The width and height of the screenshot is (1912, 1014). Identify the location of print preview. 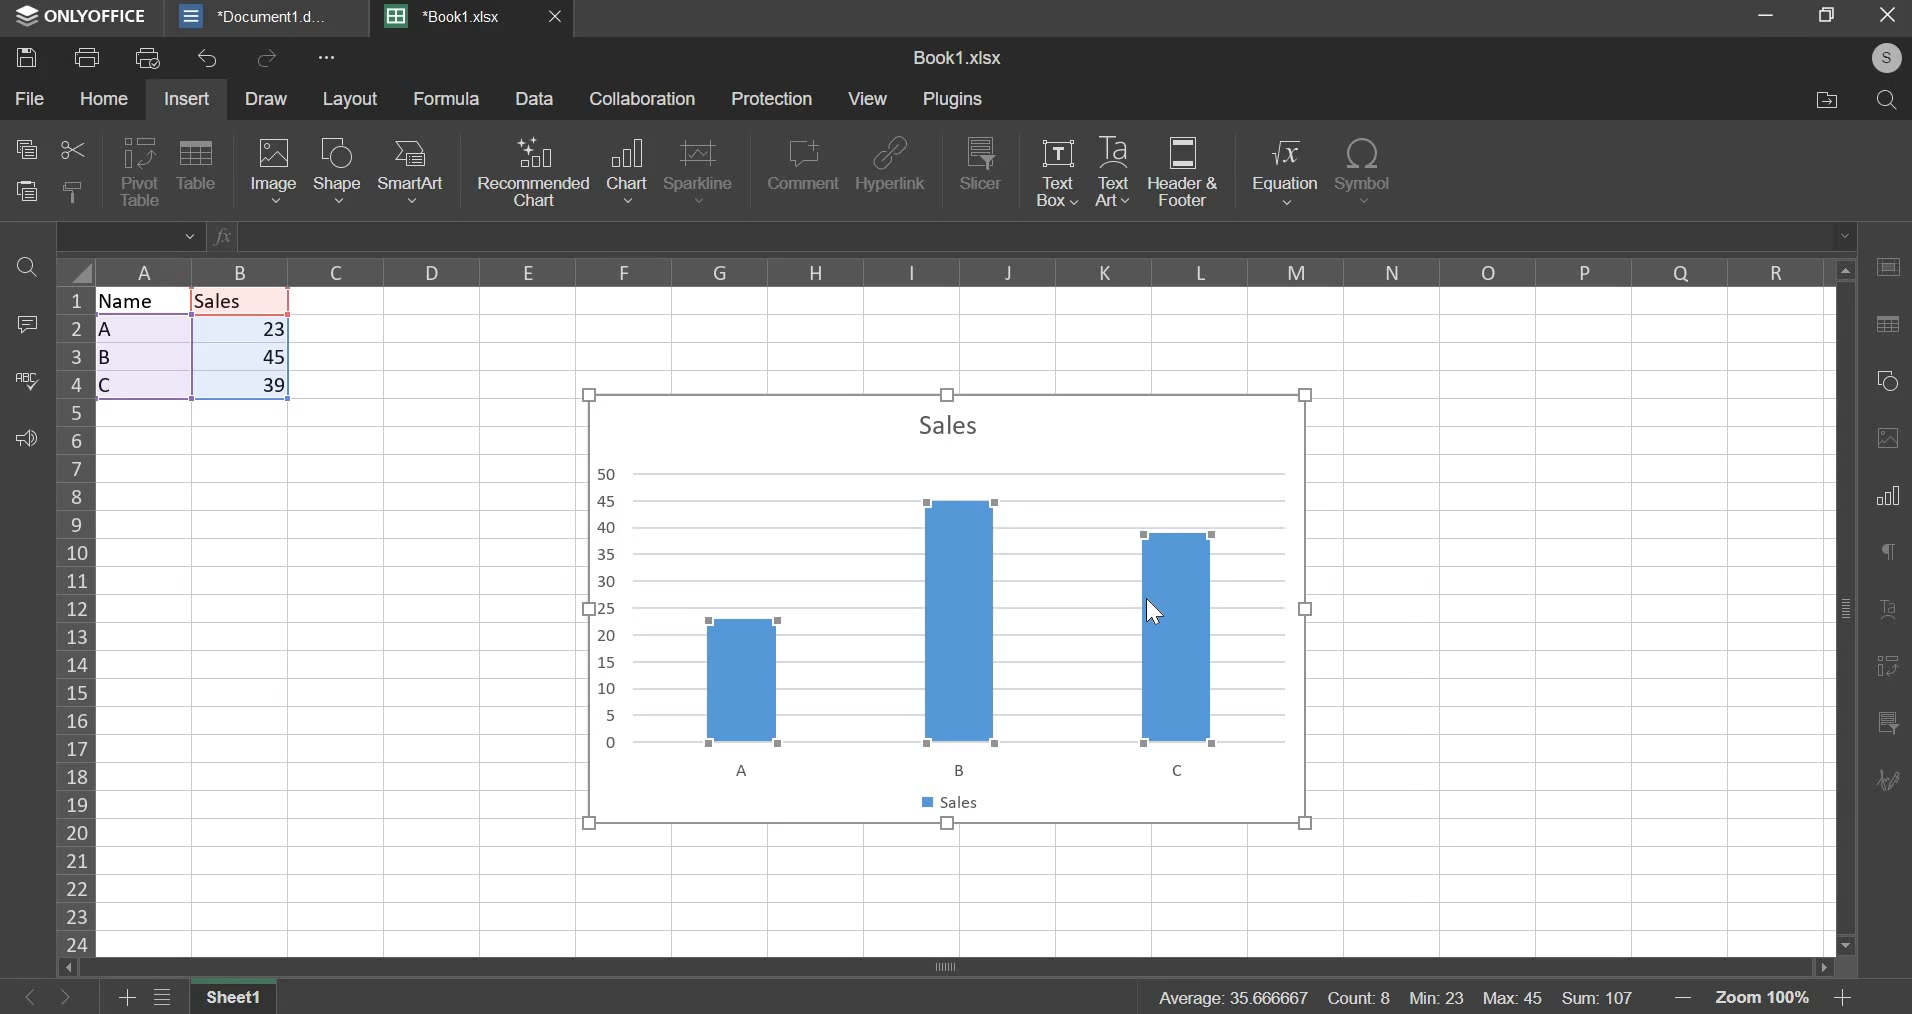
(148, 59).